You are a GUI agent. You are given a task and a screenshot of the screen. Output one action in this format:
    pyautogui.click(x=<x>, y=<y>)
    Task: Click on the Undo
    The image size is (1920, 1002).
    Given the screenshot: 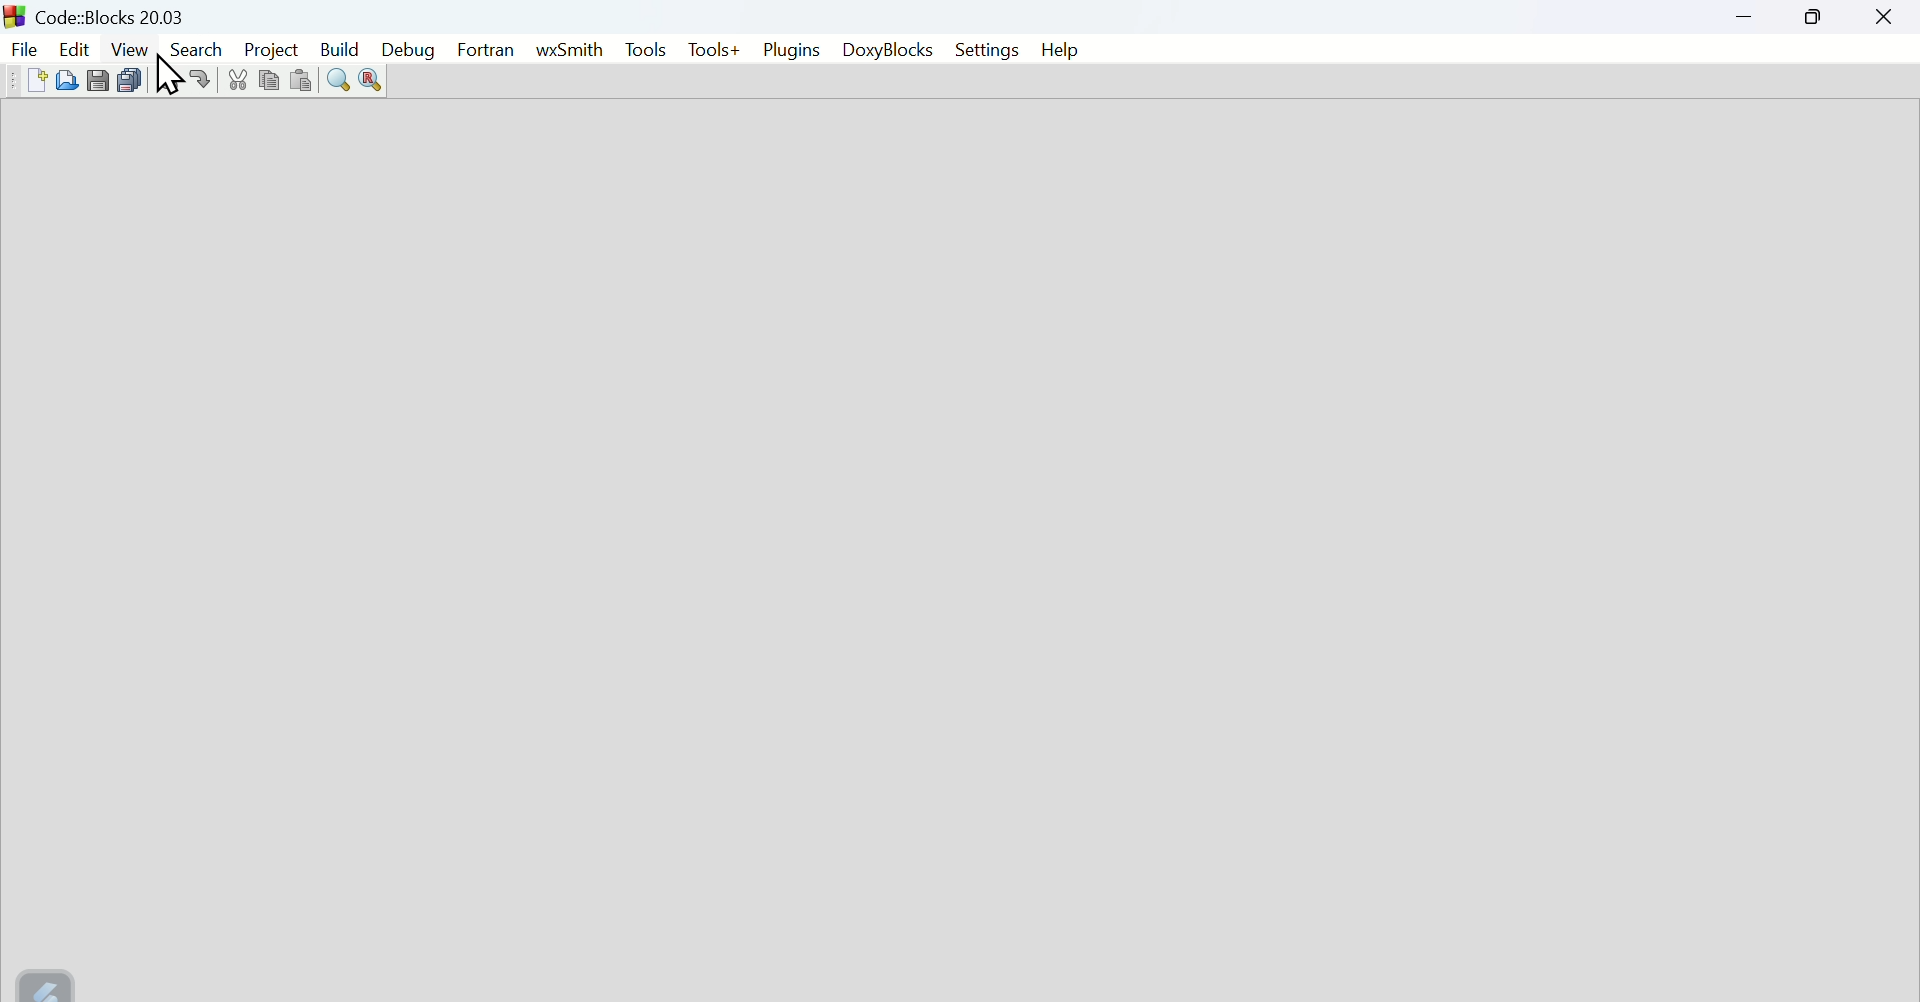 What is the action you would take?
    pyautogui.click(x=167, y=79)
    